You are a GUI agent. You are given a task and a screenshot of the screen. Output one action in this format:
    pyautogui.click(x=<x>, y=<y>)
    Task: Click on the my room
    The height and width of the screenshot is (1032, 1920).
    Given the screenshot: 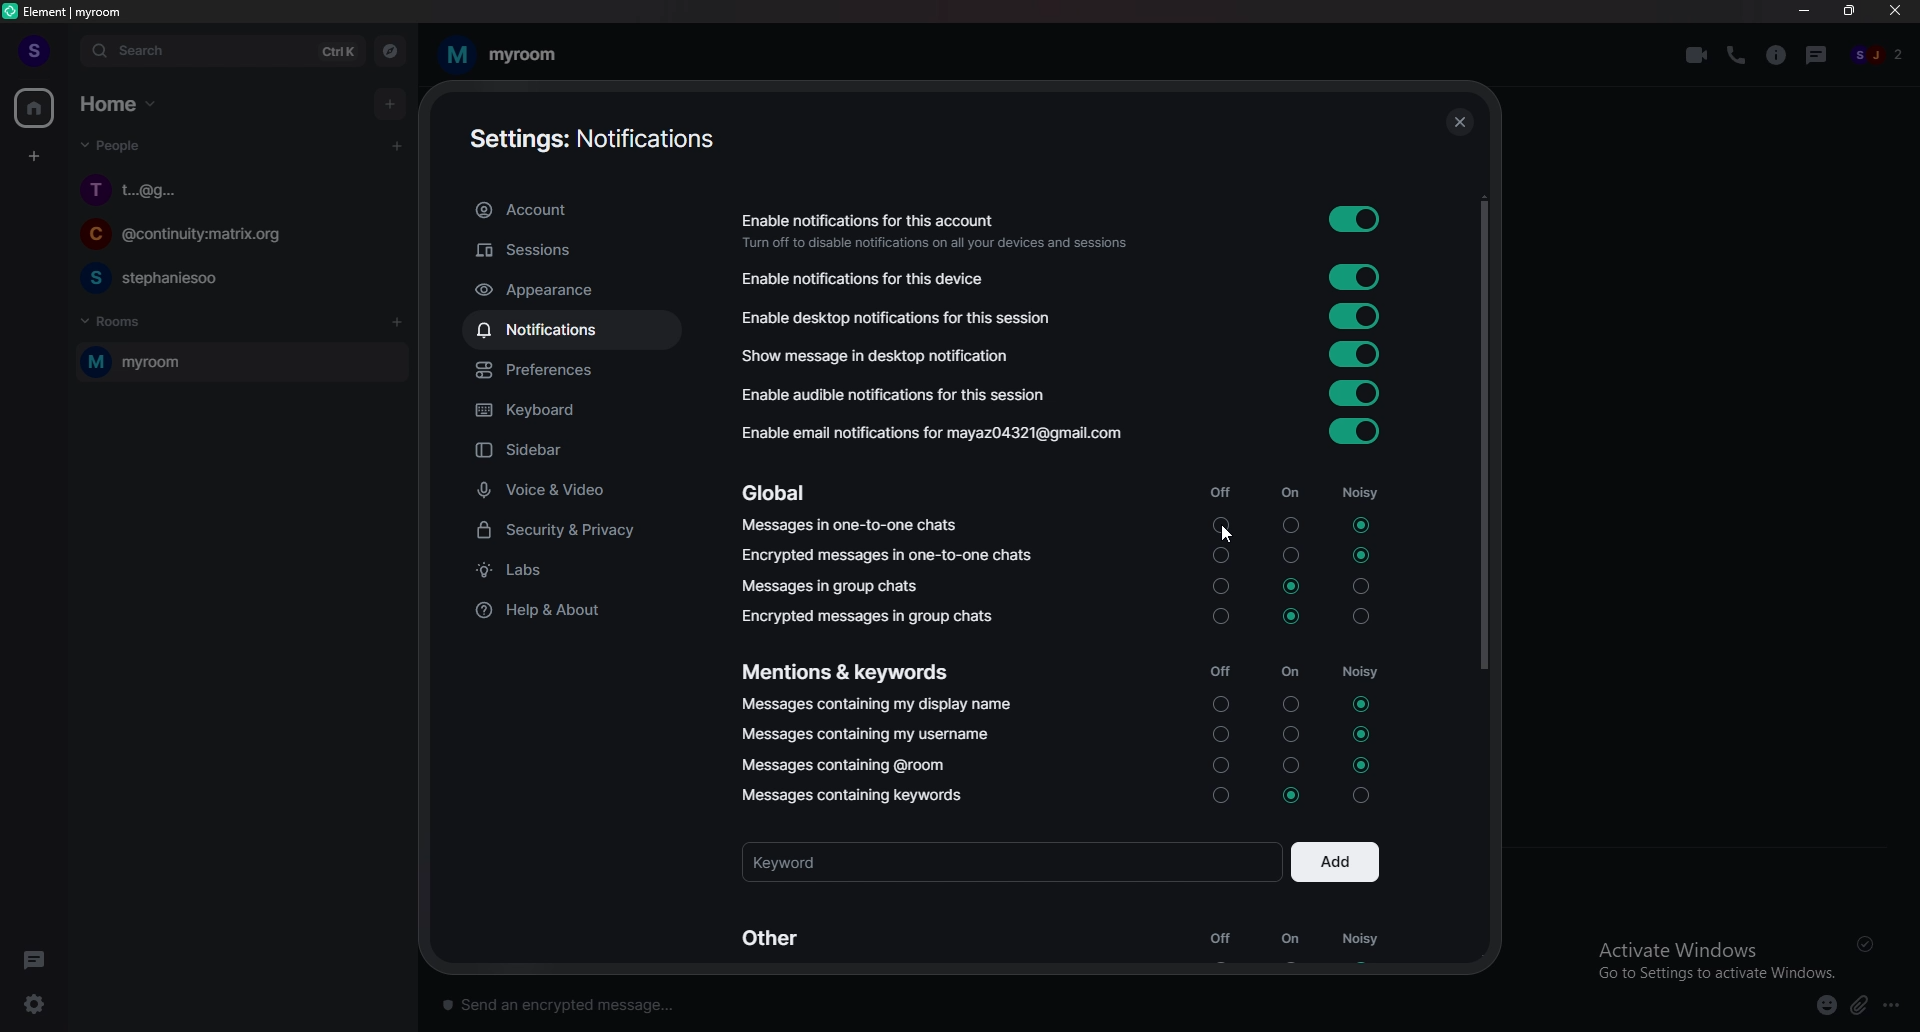 What is the action you would take?
    pyautogui.click(x=505, y=52)
    